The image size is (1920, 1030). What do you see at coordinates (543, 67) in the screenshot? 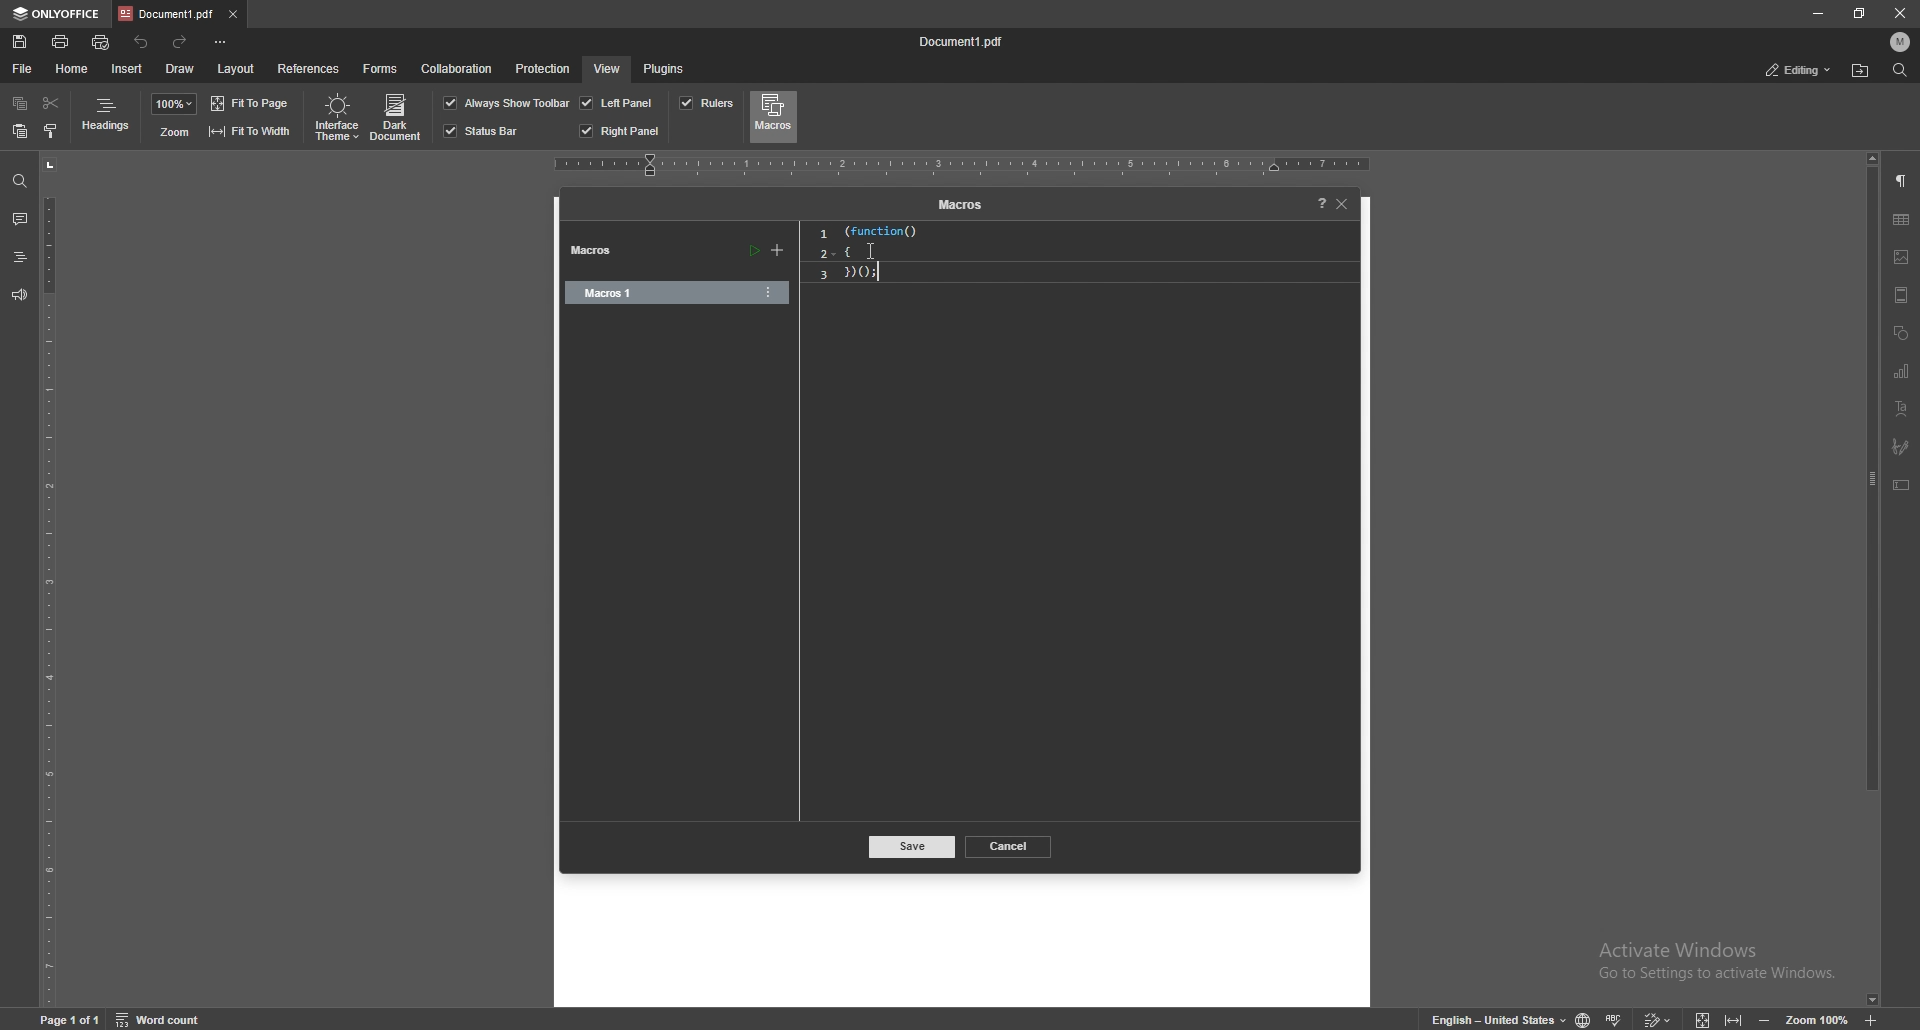
I see `protection` at bounding box center [543, 67].